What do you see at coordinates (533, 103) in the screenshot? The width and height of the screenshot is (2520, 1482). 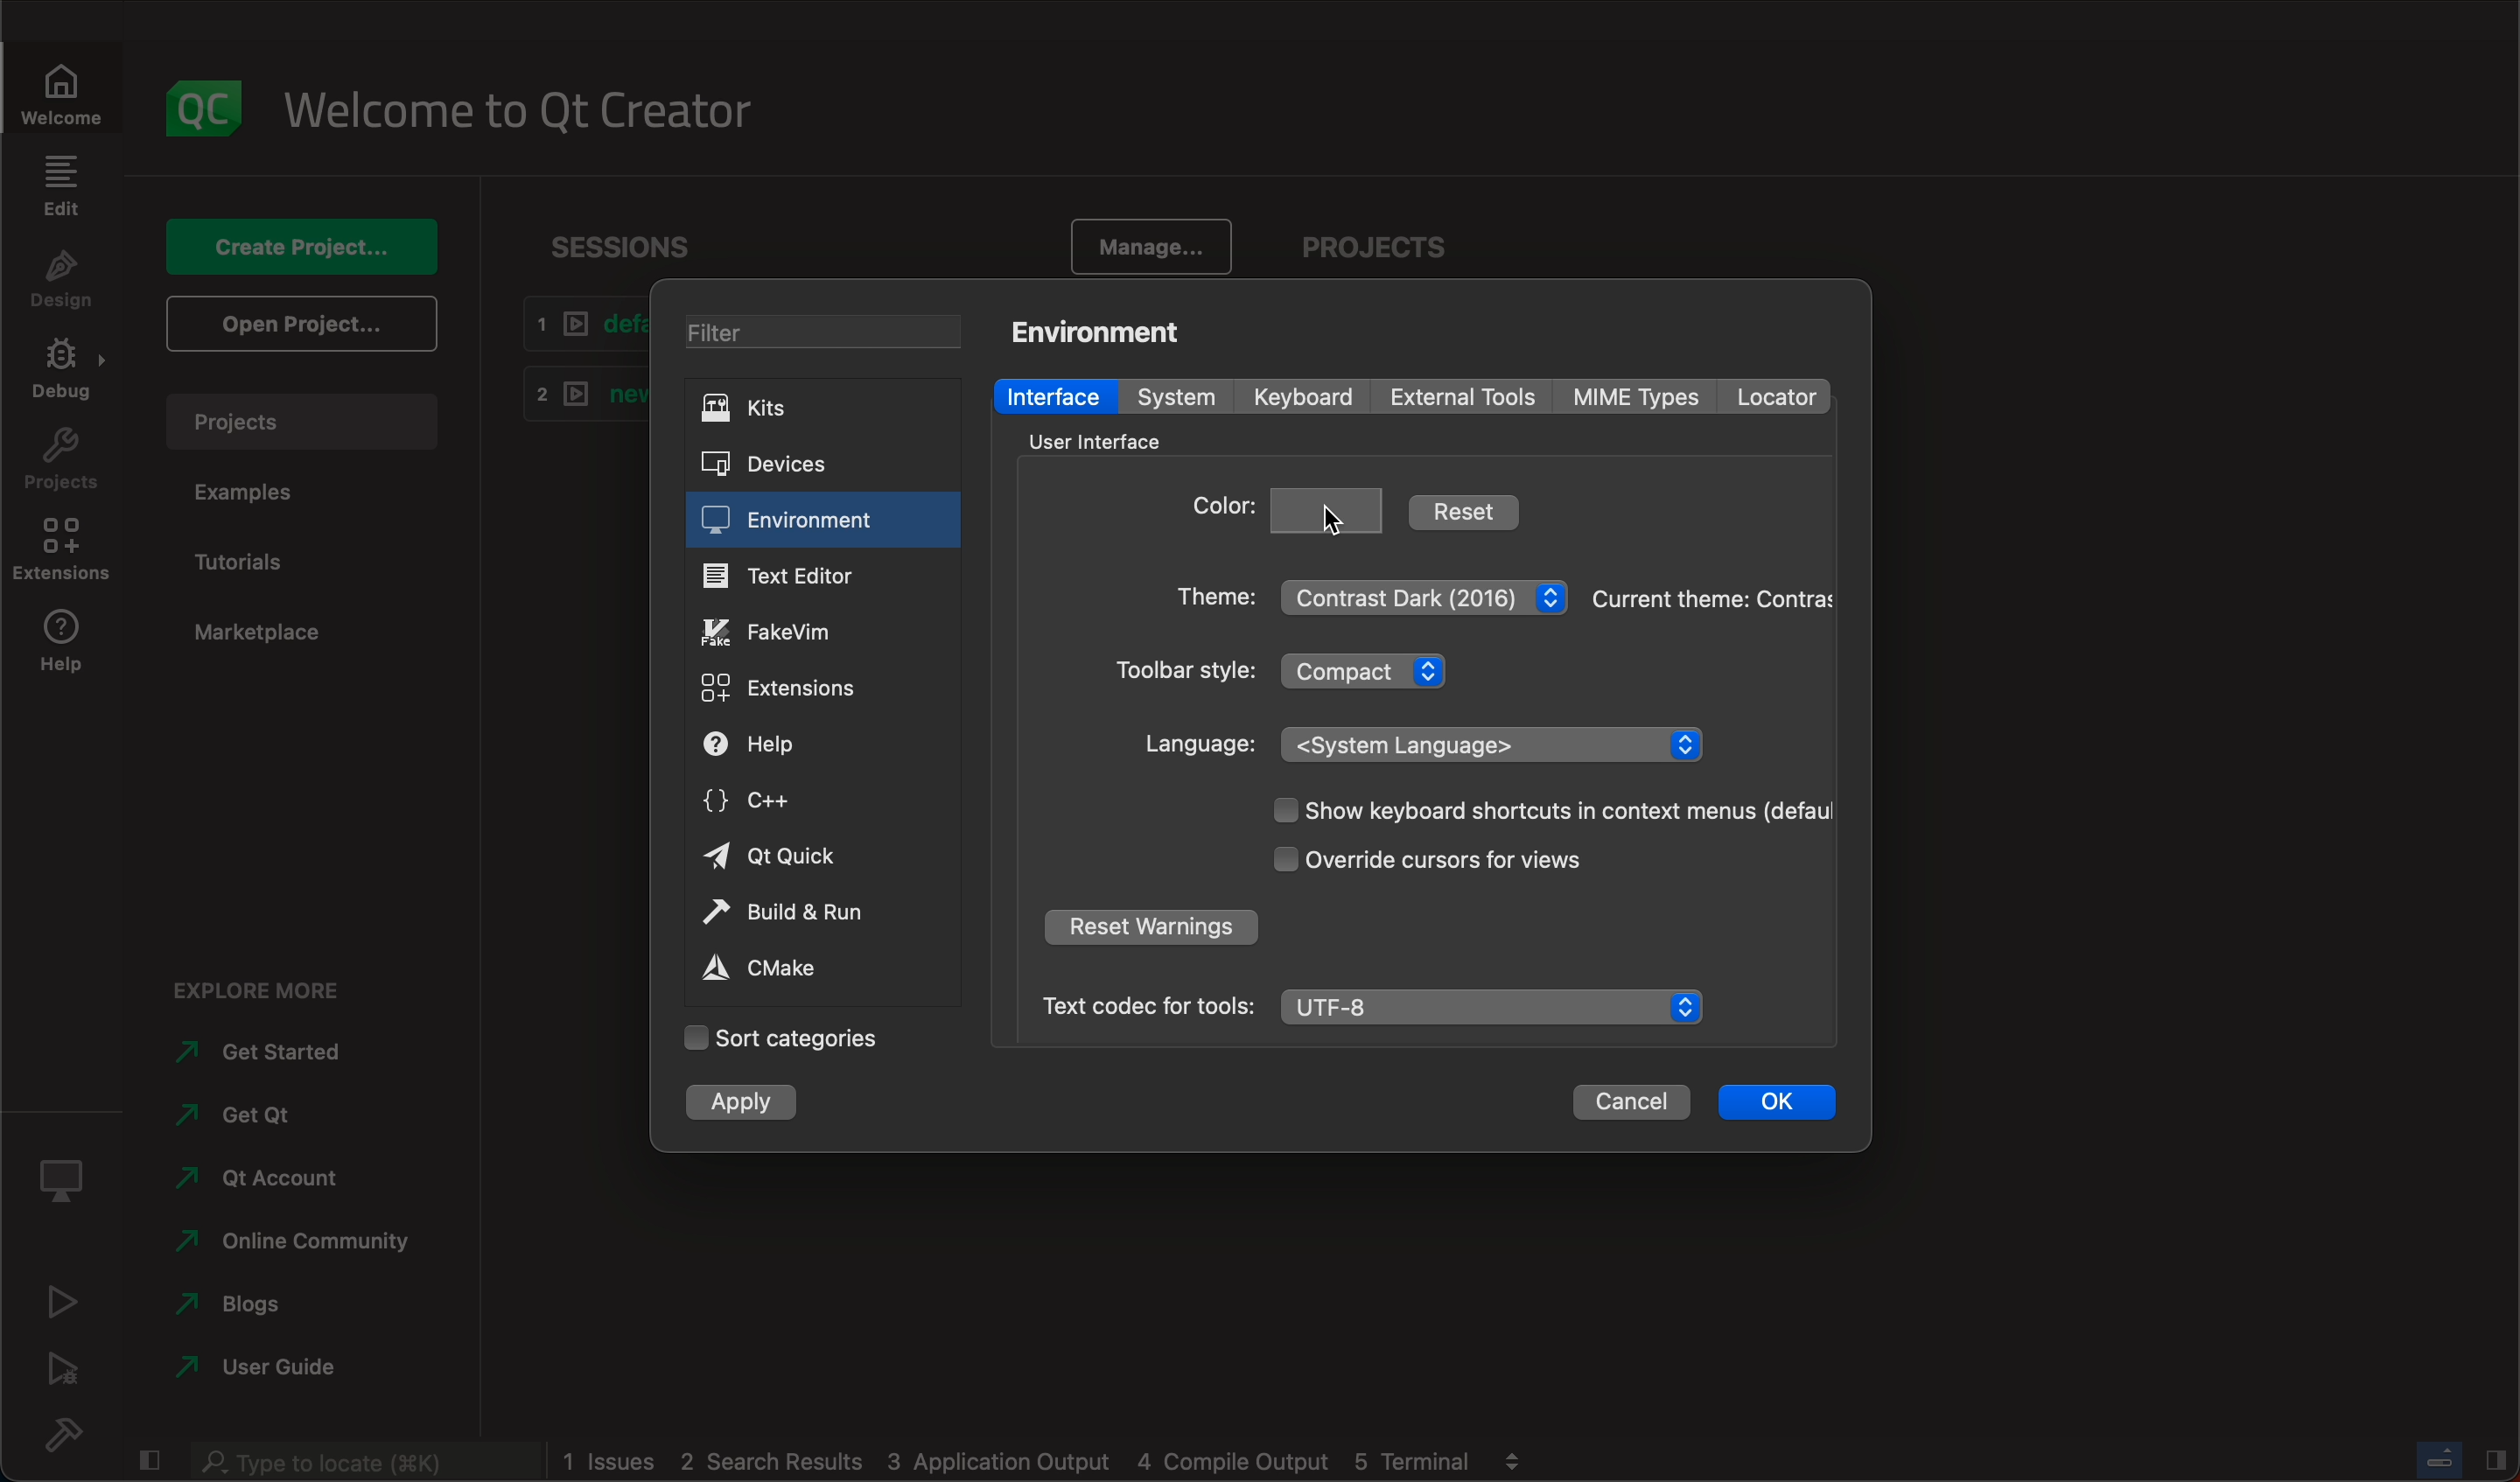 I see `welcomE` at bounding box center [533, 103].